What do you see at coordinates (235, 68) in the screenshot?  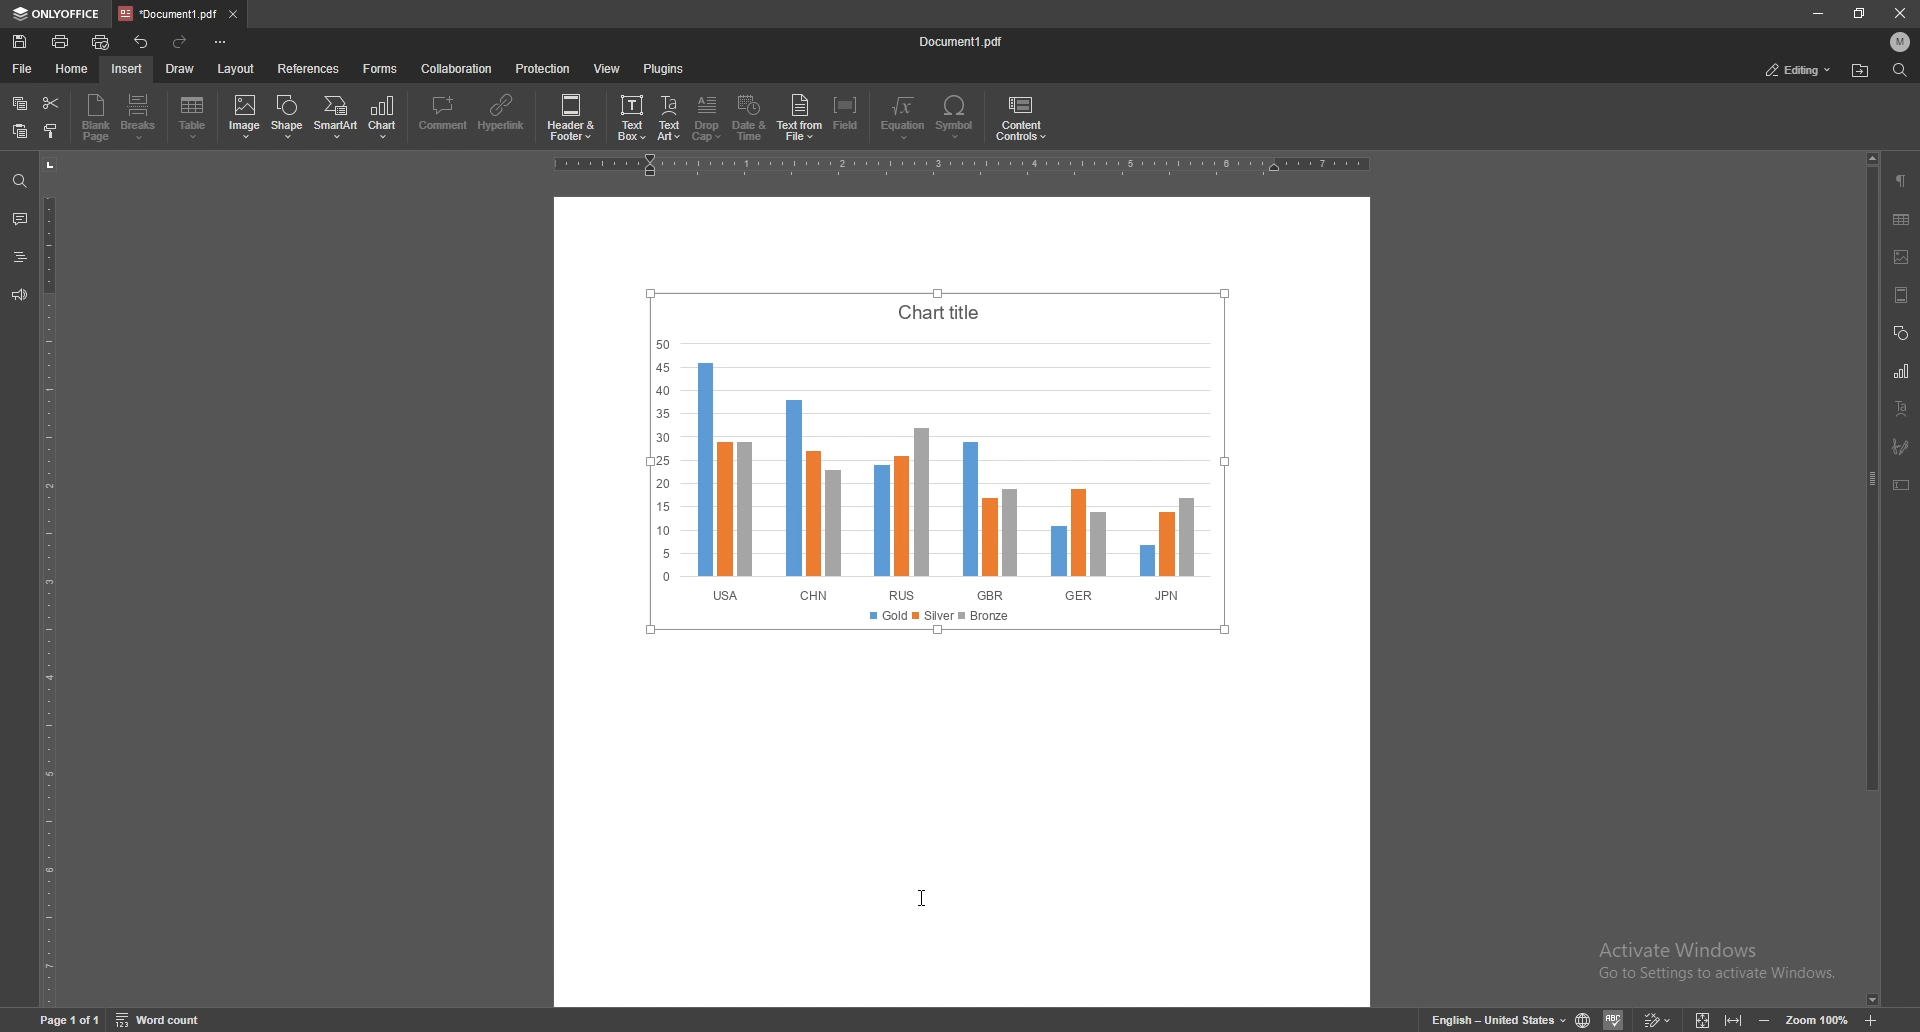 I see `layout` at bounding box center [235, 68].